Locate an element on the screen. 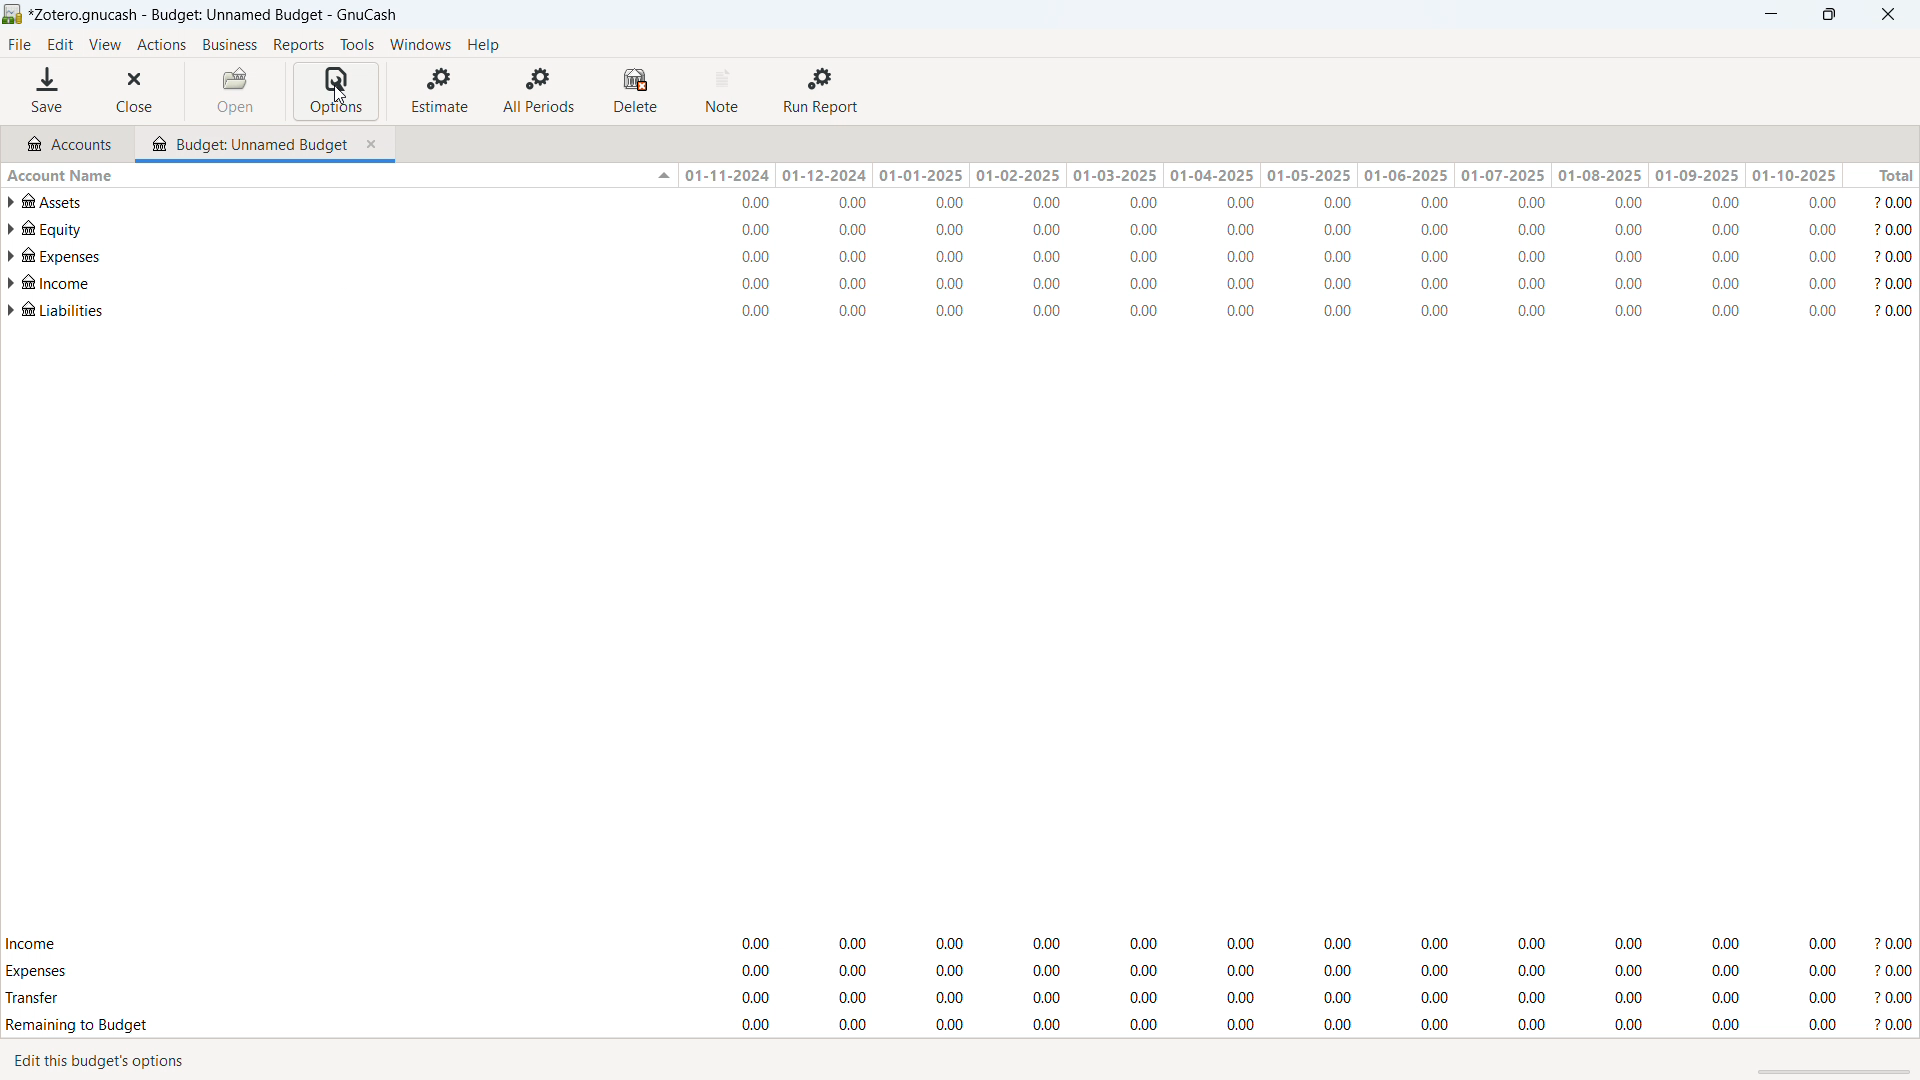 The image size is (1920, 1080). expand subaccounts is located at coordinates (12, 230).